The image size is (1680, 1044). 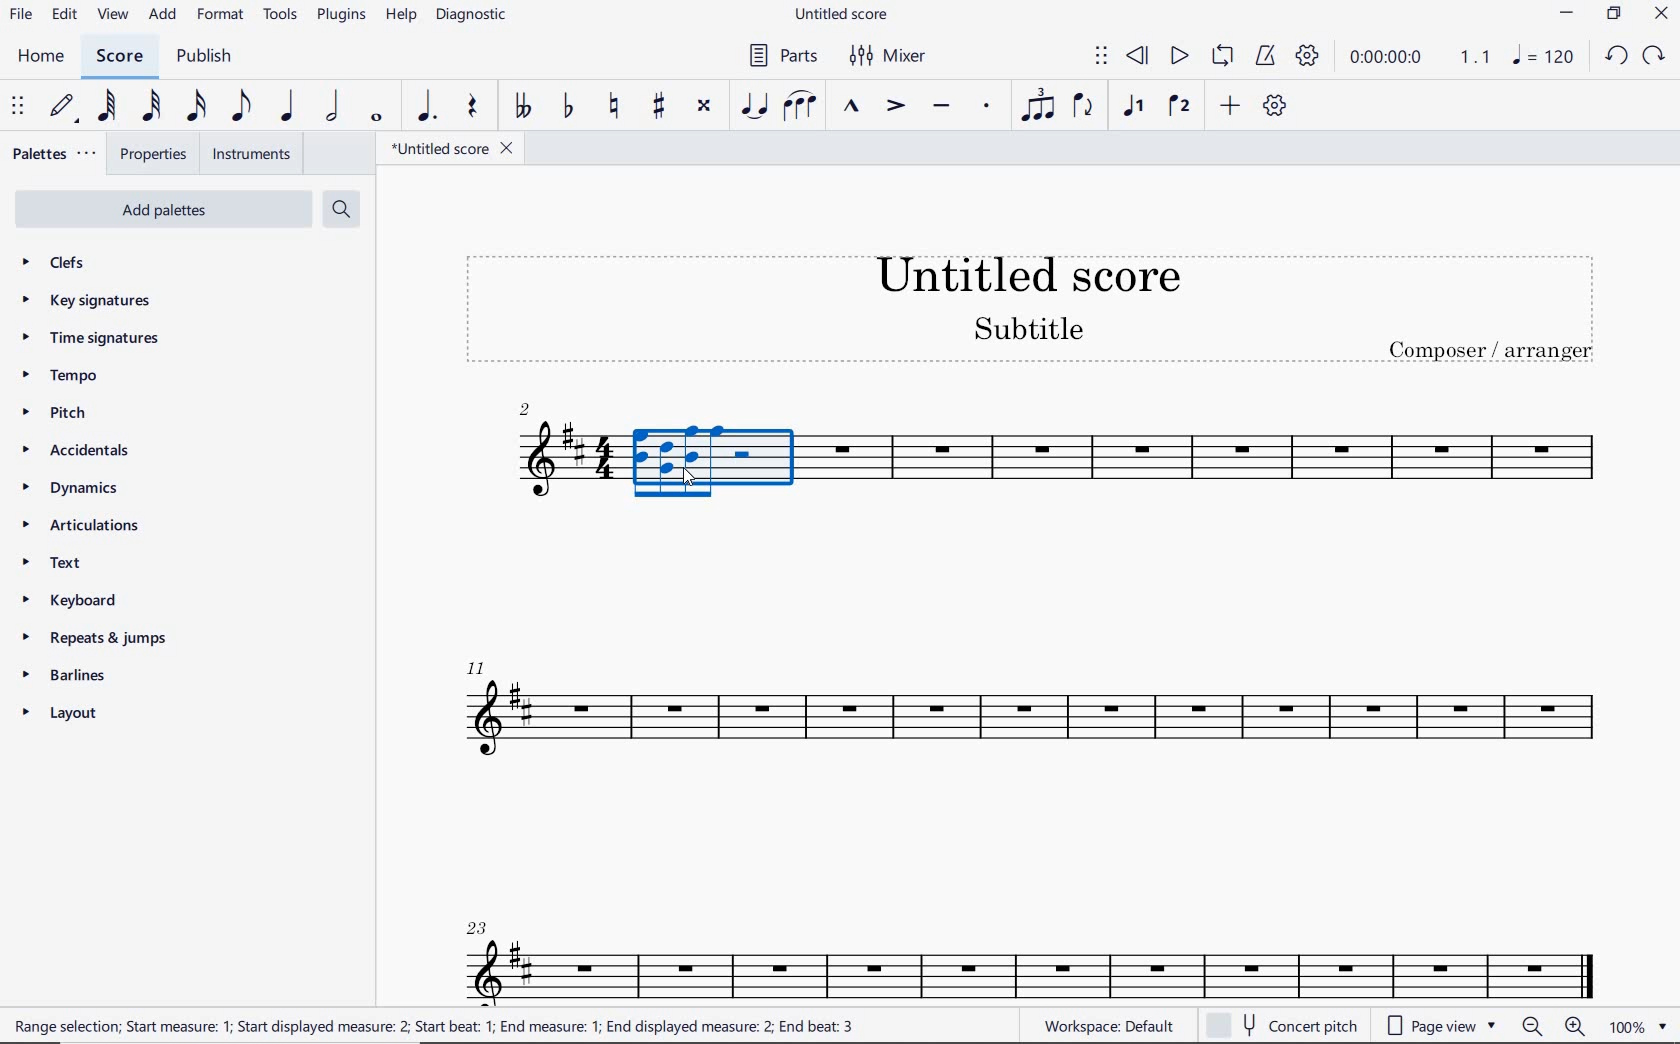 I want to click on ARTICULATIONS, so click(x=82, y=527).